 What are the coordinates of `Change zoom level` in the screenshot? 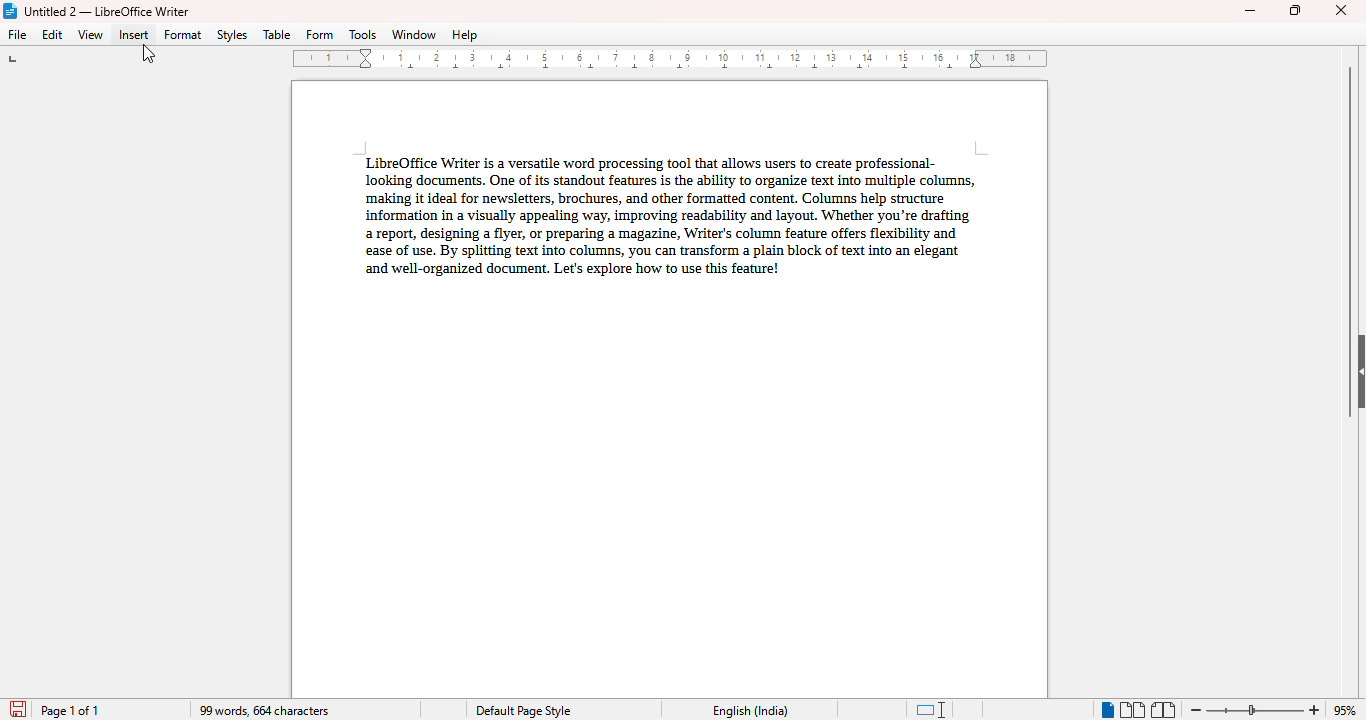 It's located at (1257, 707).